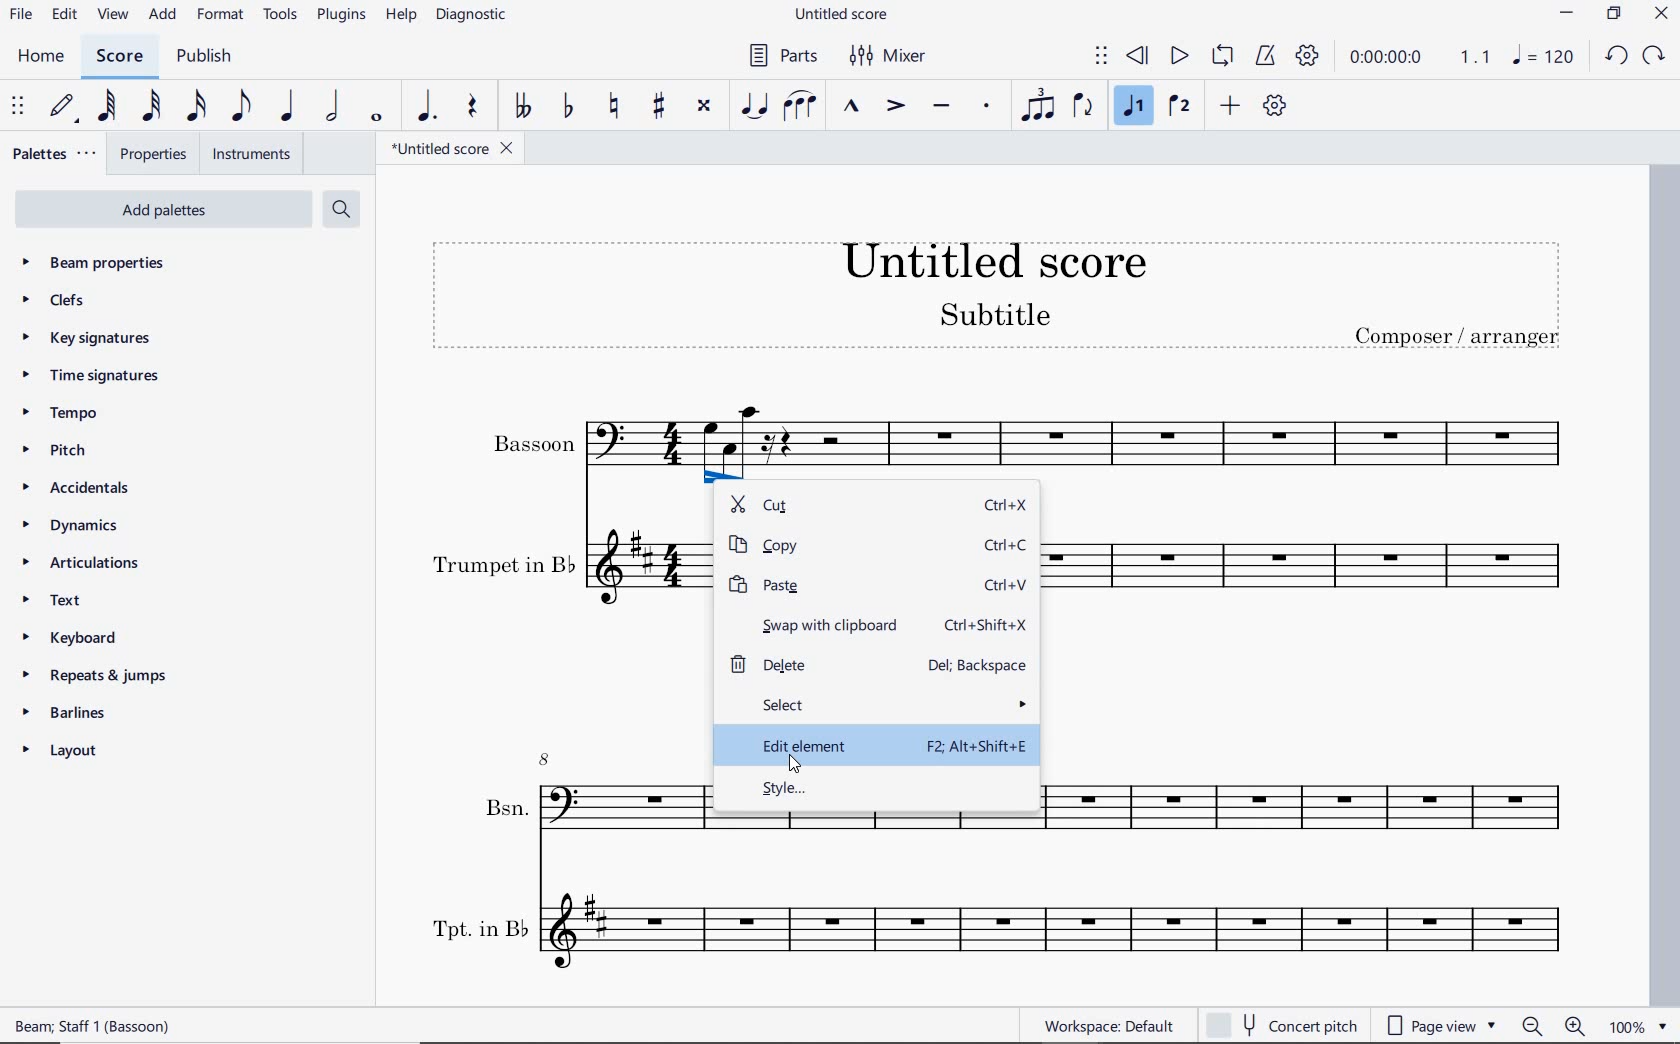 This screenshot has width=1680, height=1044. Describe the element at coordinates (162, 14) in the screenshot. I see `add` at that location.